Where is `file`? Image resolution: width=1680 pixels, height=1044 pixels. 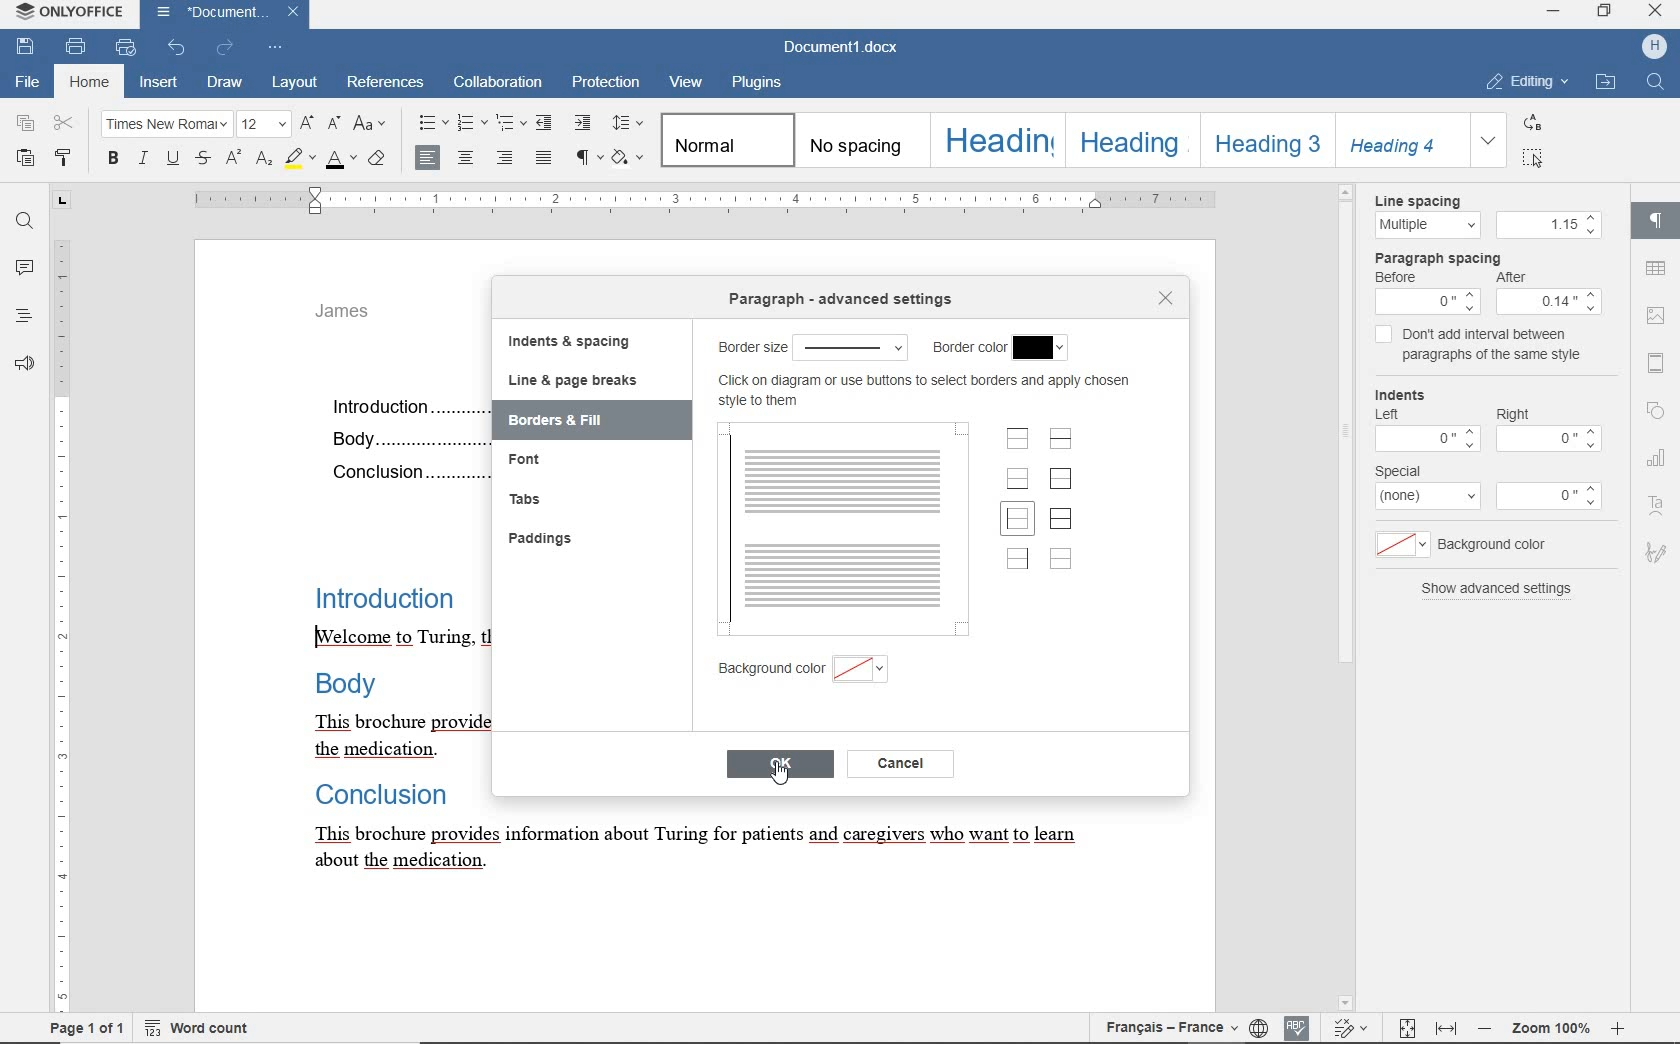 file is located at coordinates (30, 84).